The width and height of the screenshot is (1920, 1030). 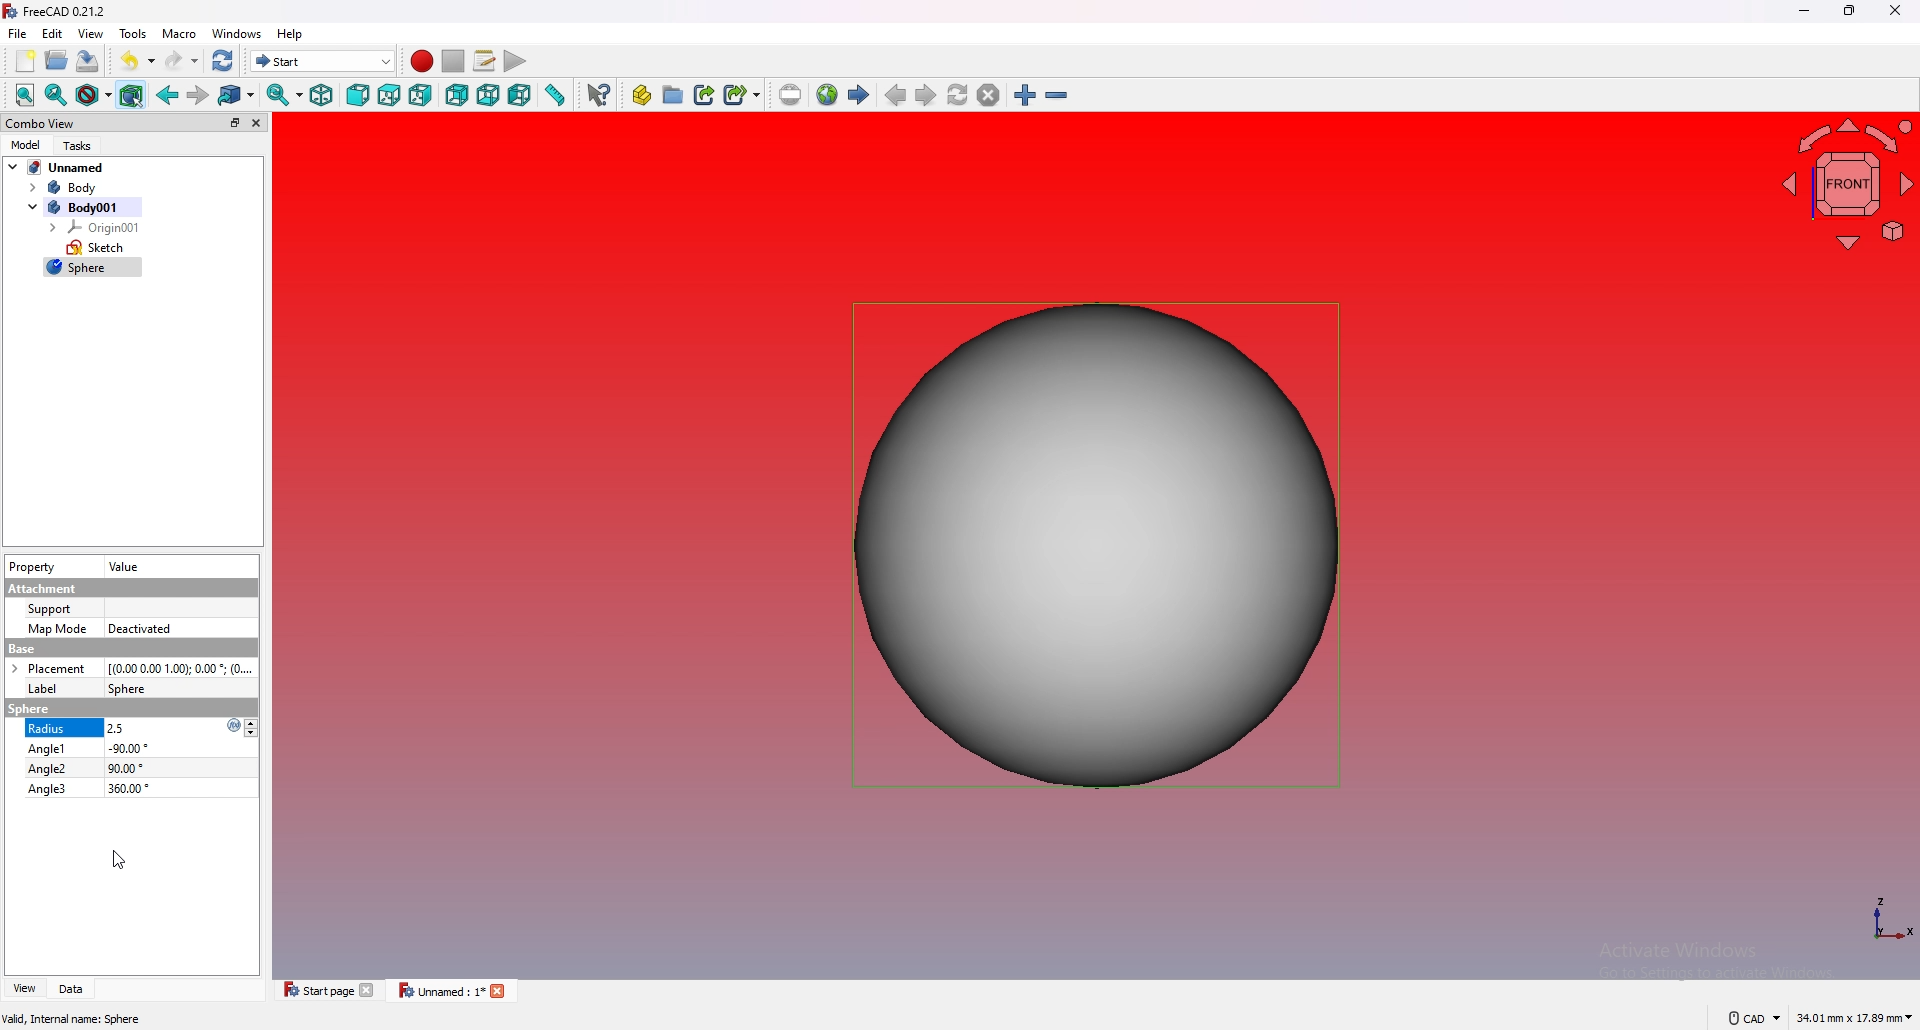 What do you see at coordinates (93, 269) in the screenshot?
I see `sphere` at bounding box center [93, 269].